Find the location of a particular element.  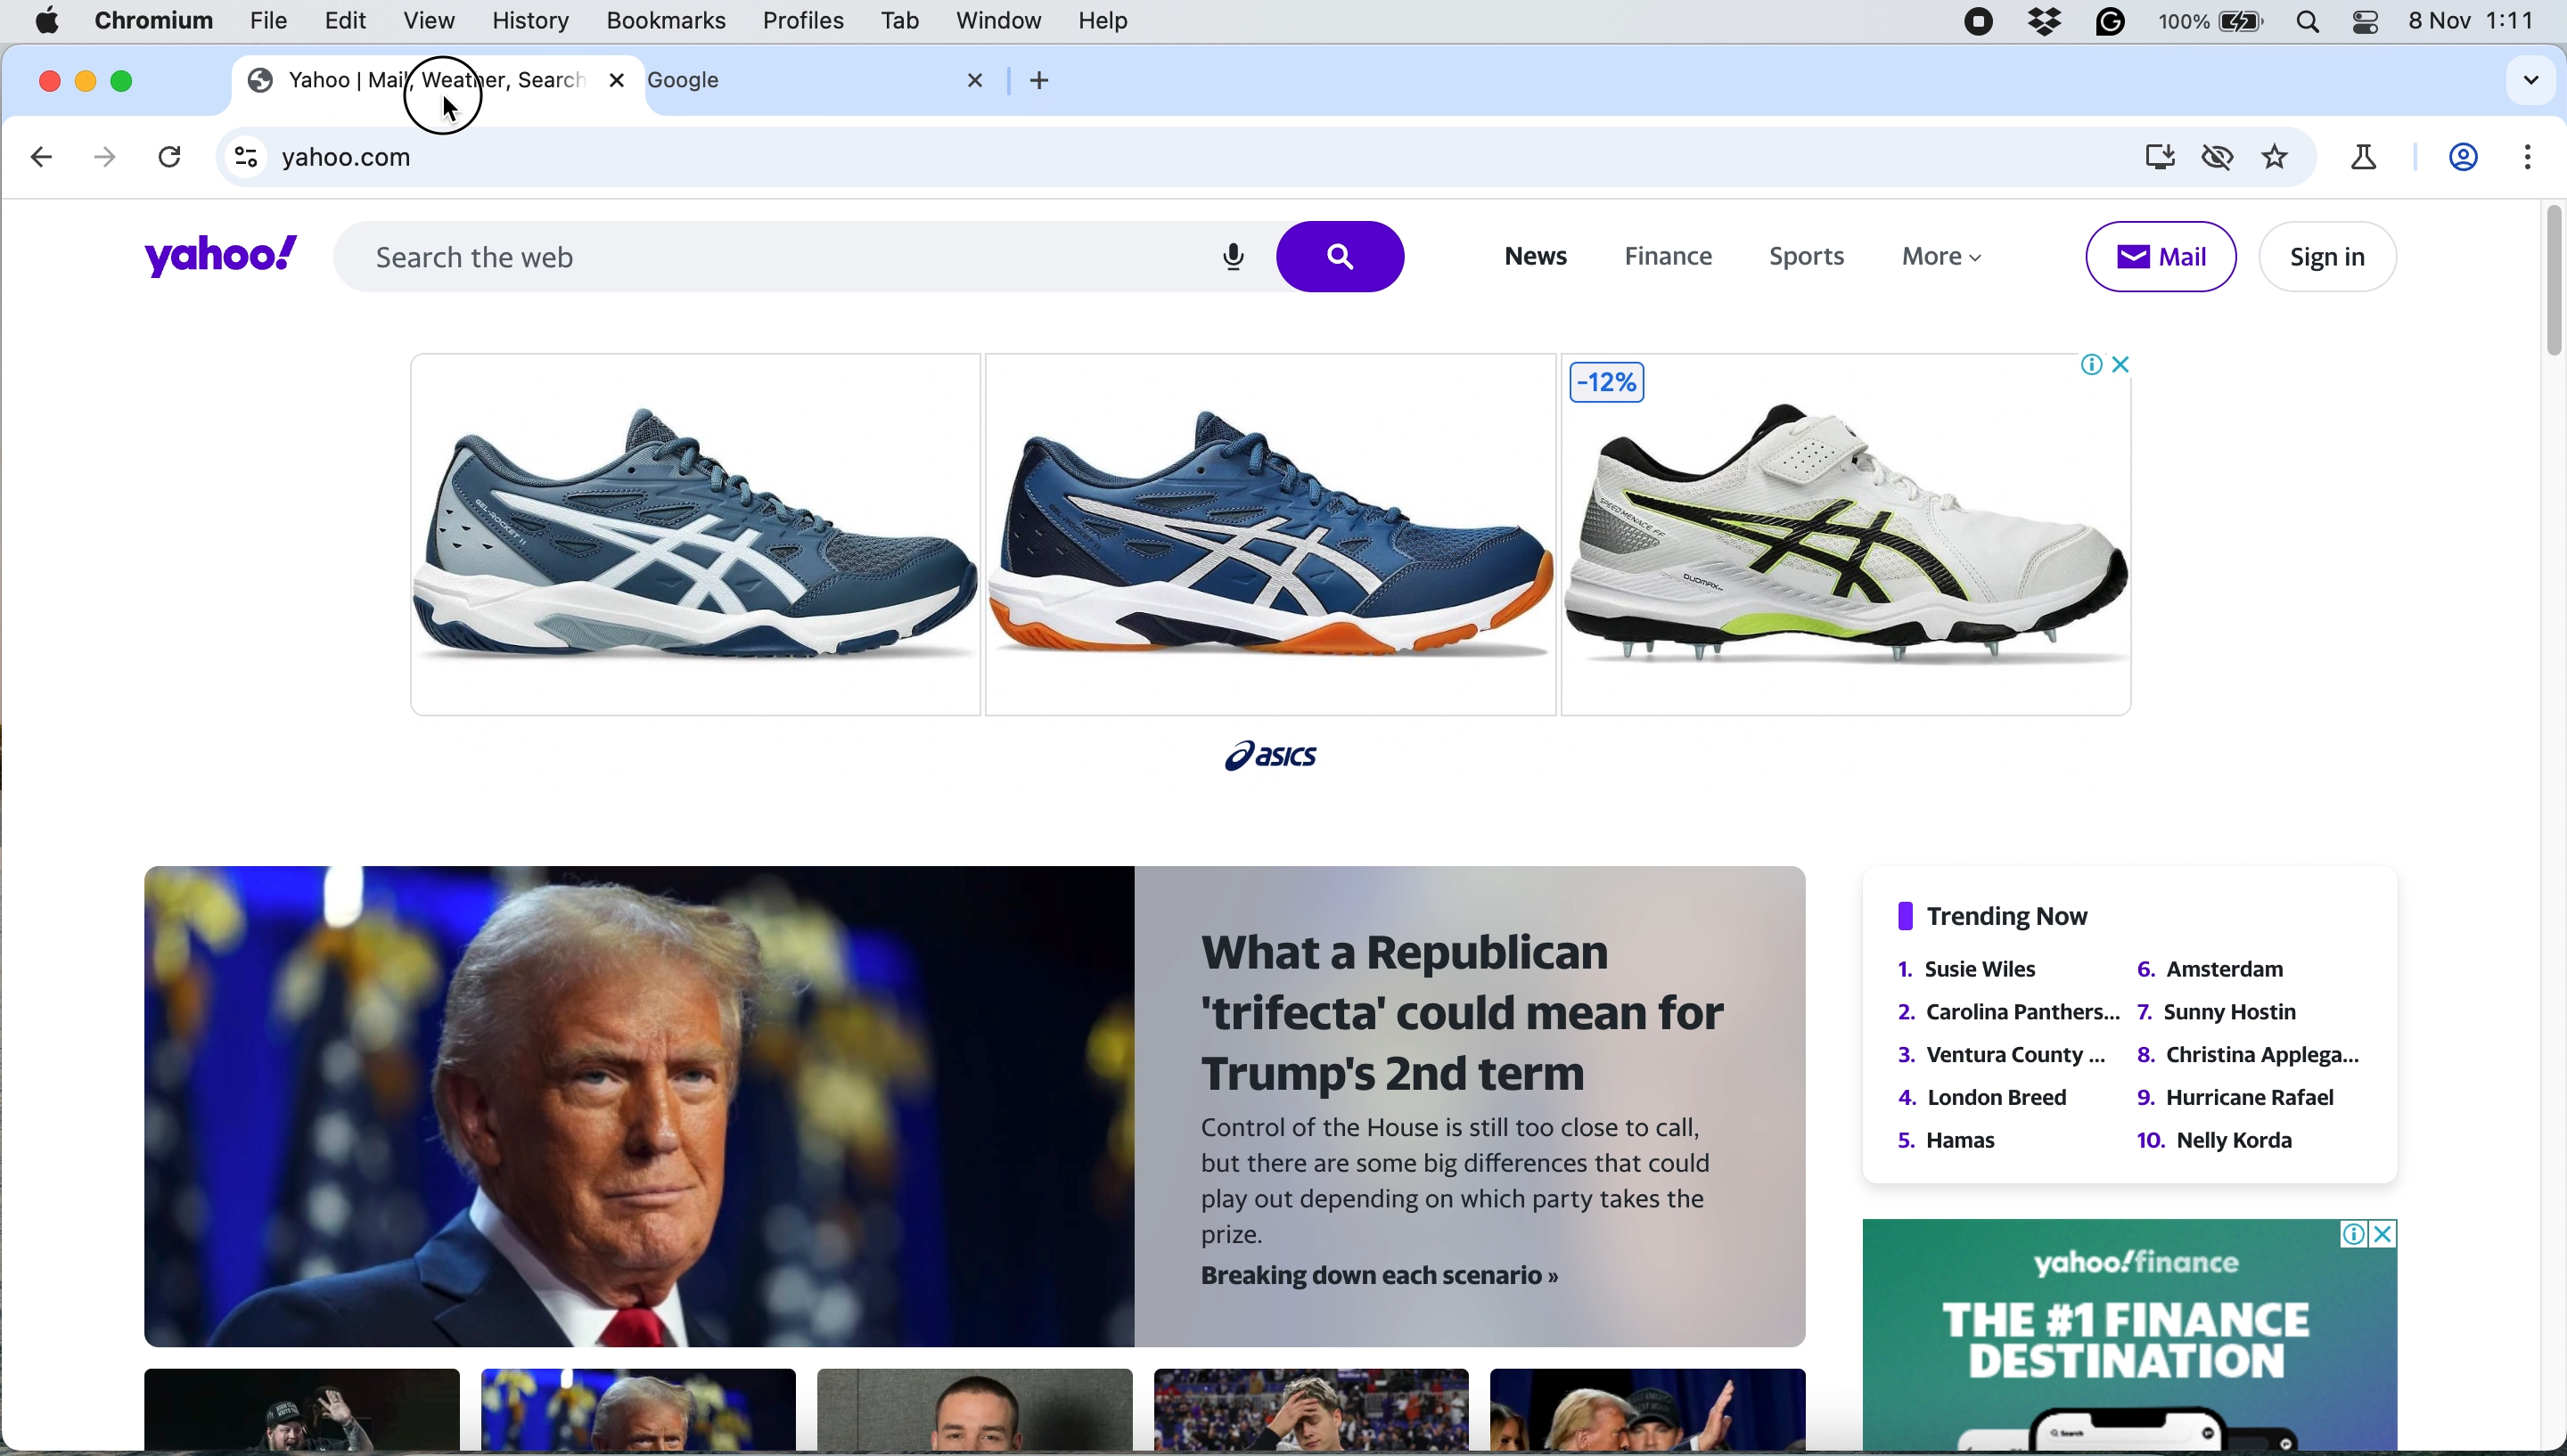

system logo is located at coordinates (49, 22).